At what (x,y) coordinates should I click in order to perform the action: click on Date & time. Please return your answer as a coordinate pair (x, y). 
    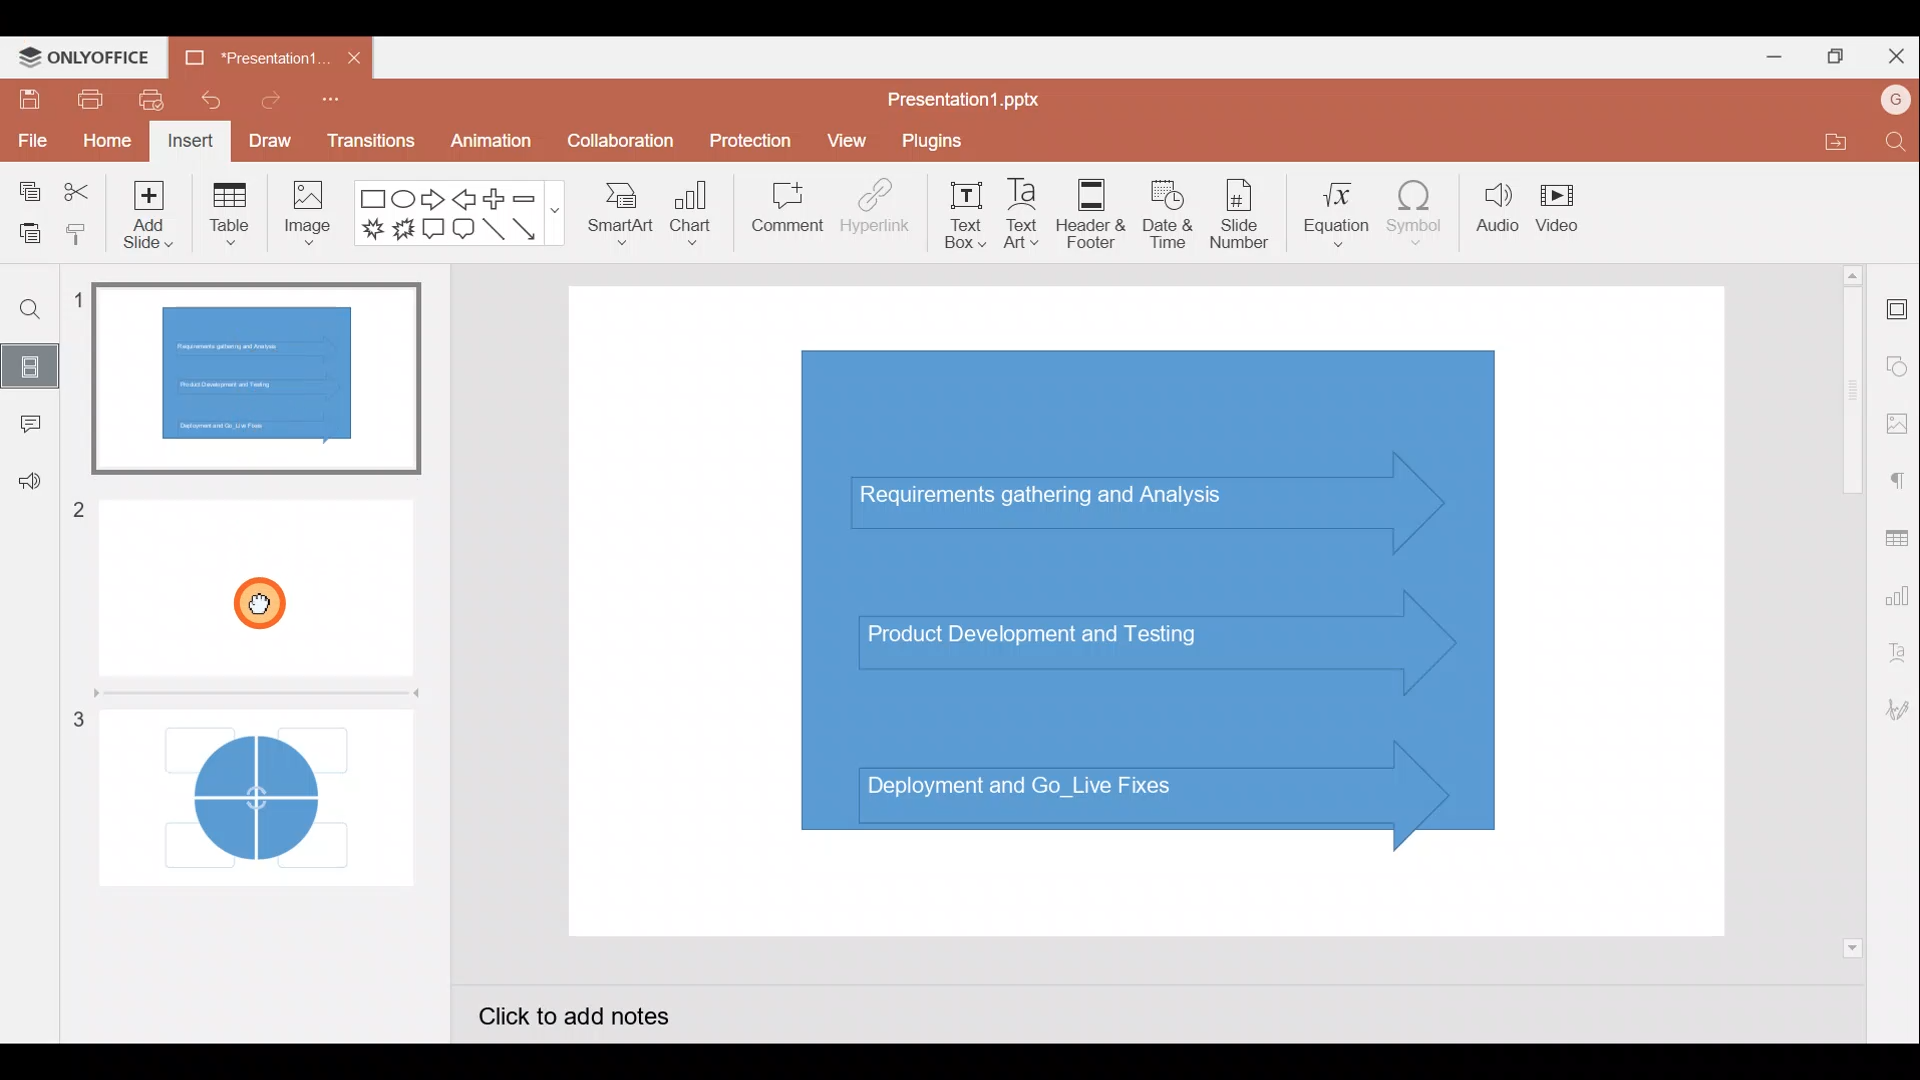
    Looking at the image, I should click on (1172, 214).